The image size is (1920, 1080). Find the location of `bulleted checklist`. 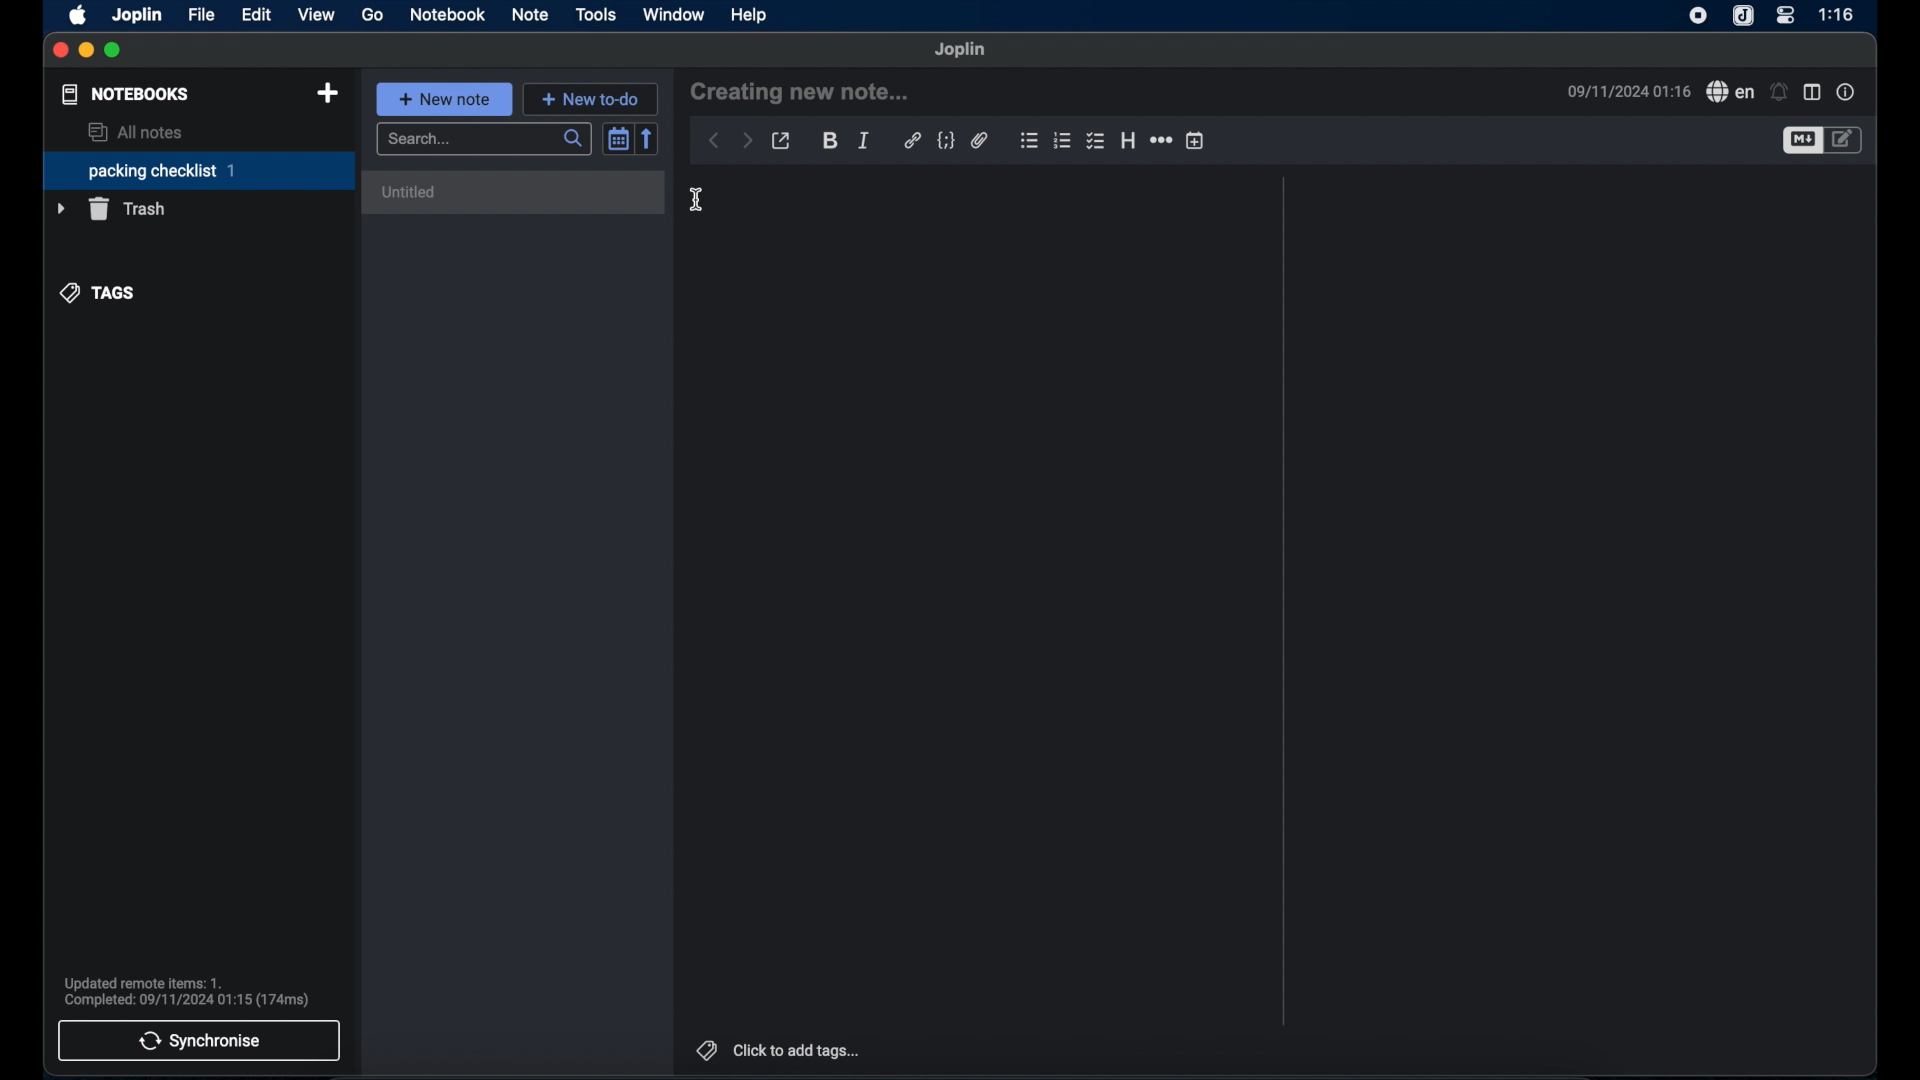

bulleted checklist is located at coordinates (1095, 142).